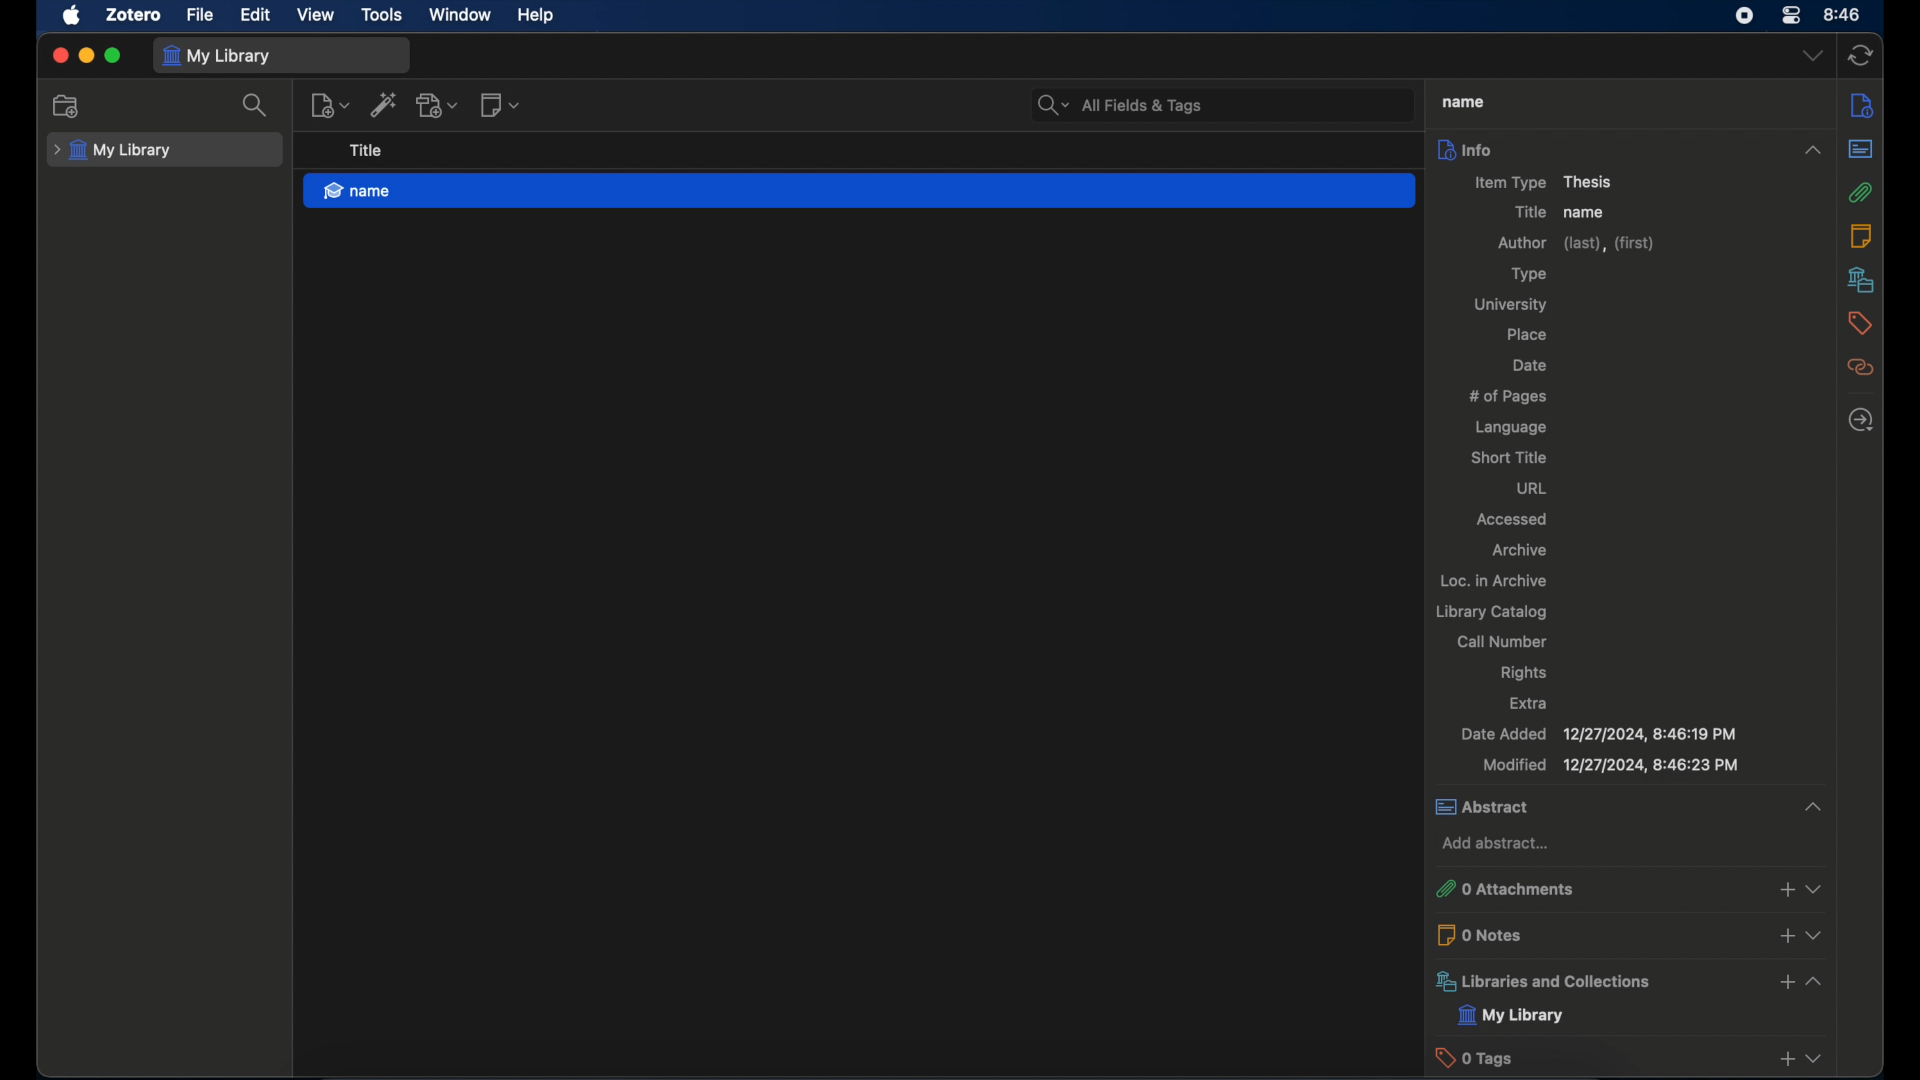 Image resolution: width=1920 pixels, height=1080 pixels. Describe the element at coordinates (1864, 105) in the screenshot. I see `info` at that location.